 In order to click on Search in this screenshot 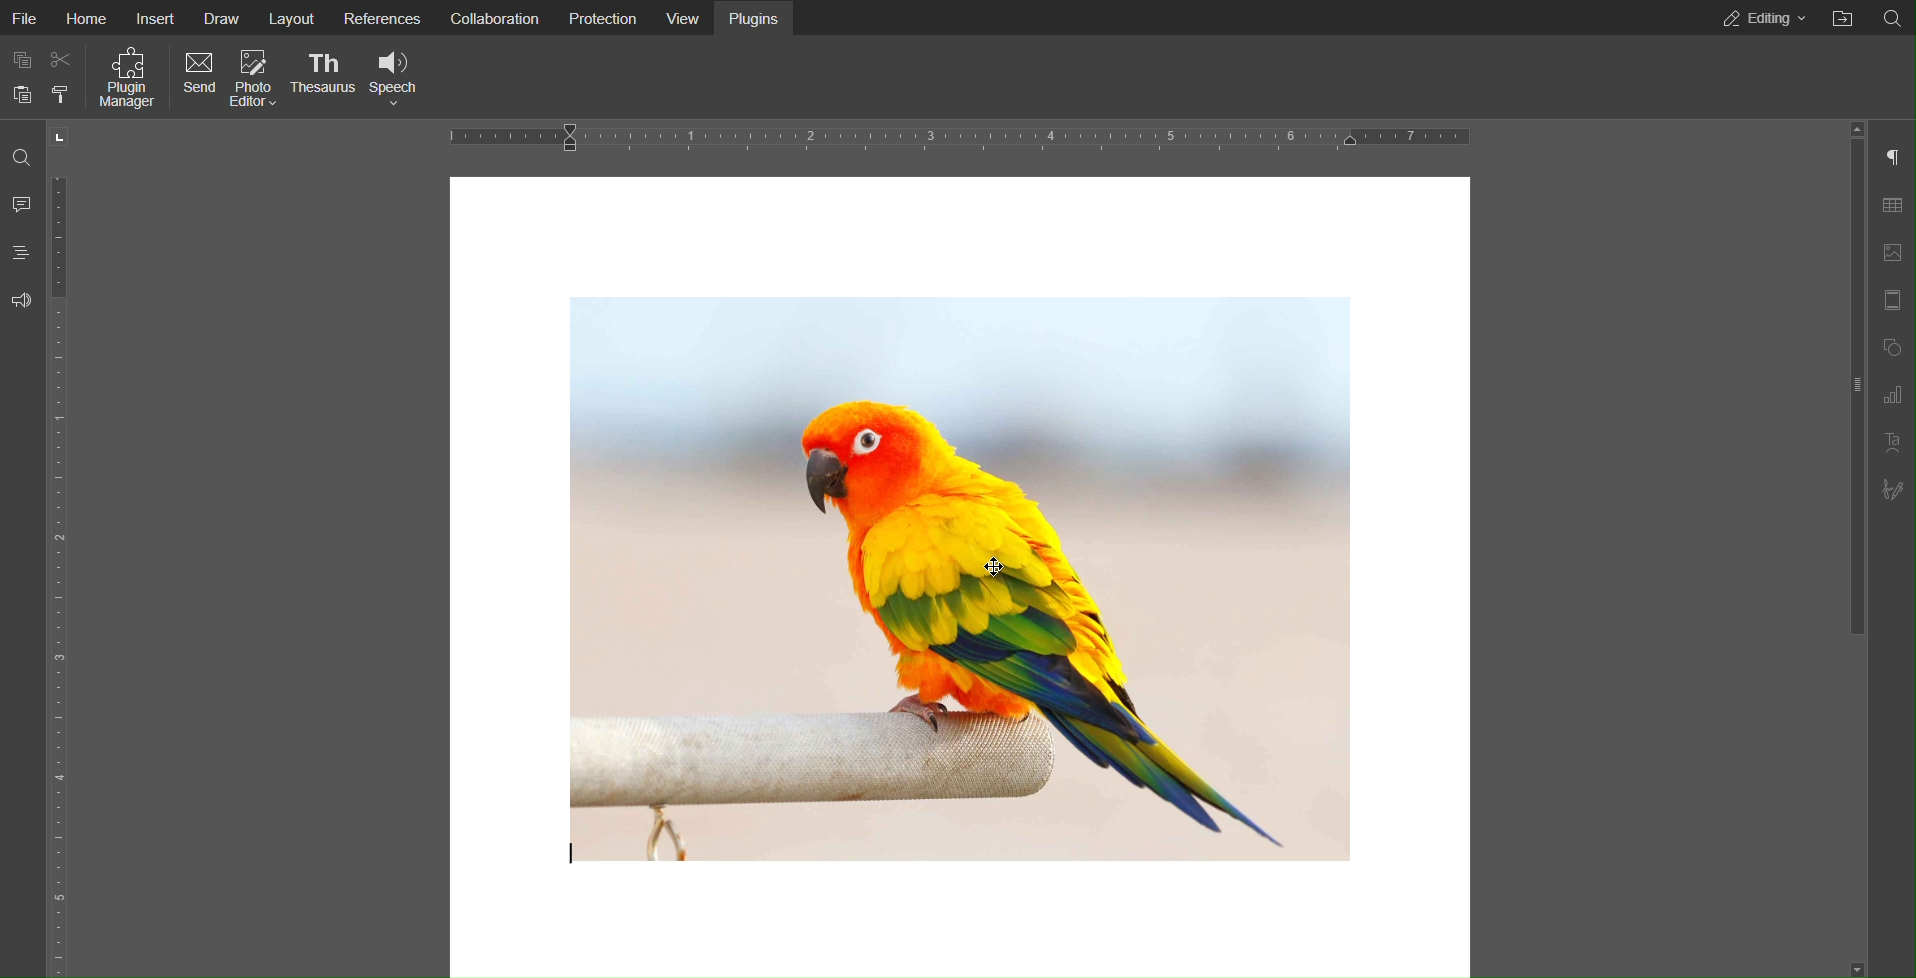, I will do `click(1894, 17)`.